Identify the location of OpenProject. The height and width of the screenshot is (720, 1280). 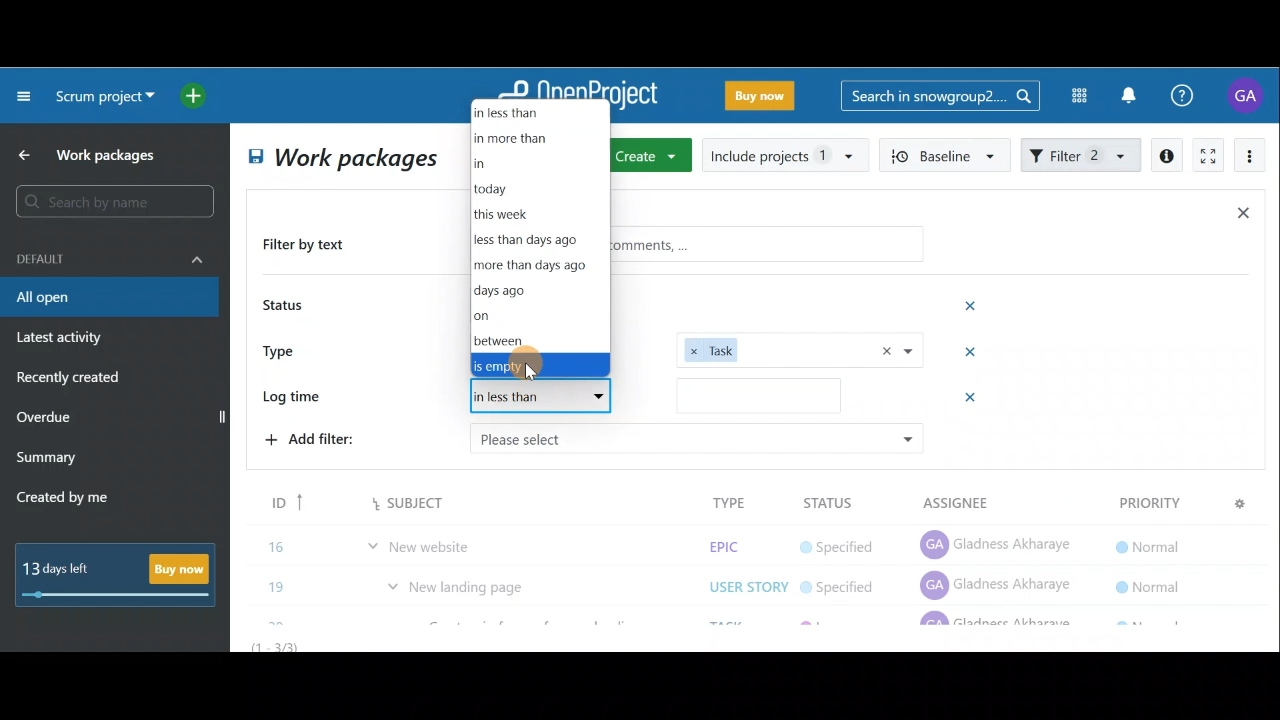
(577, 97).